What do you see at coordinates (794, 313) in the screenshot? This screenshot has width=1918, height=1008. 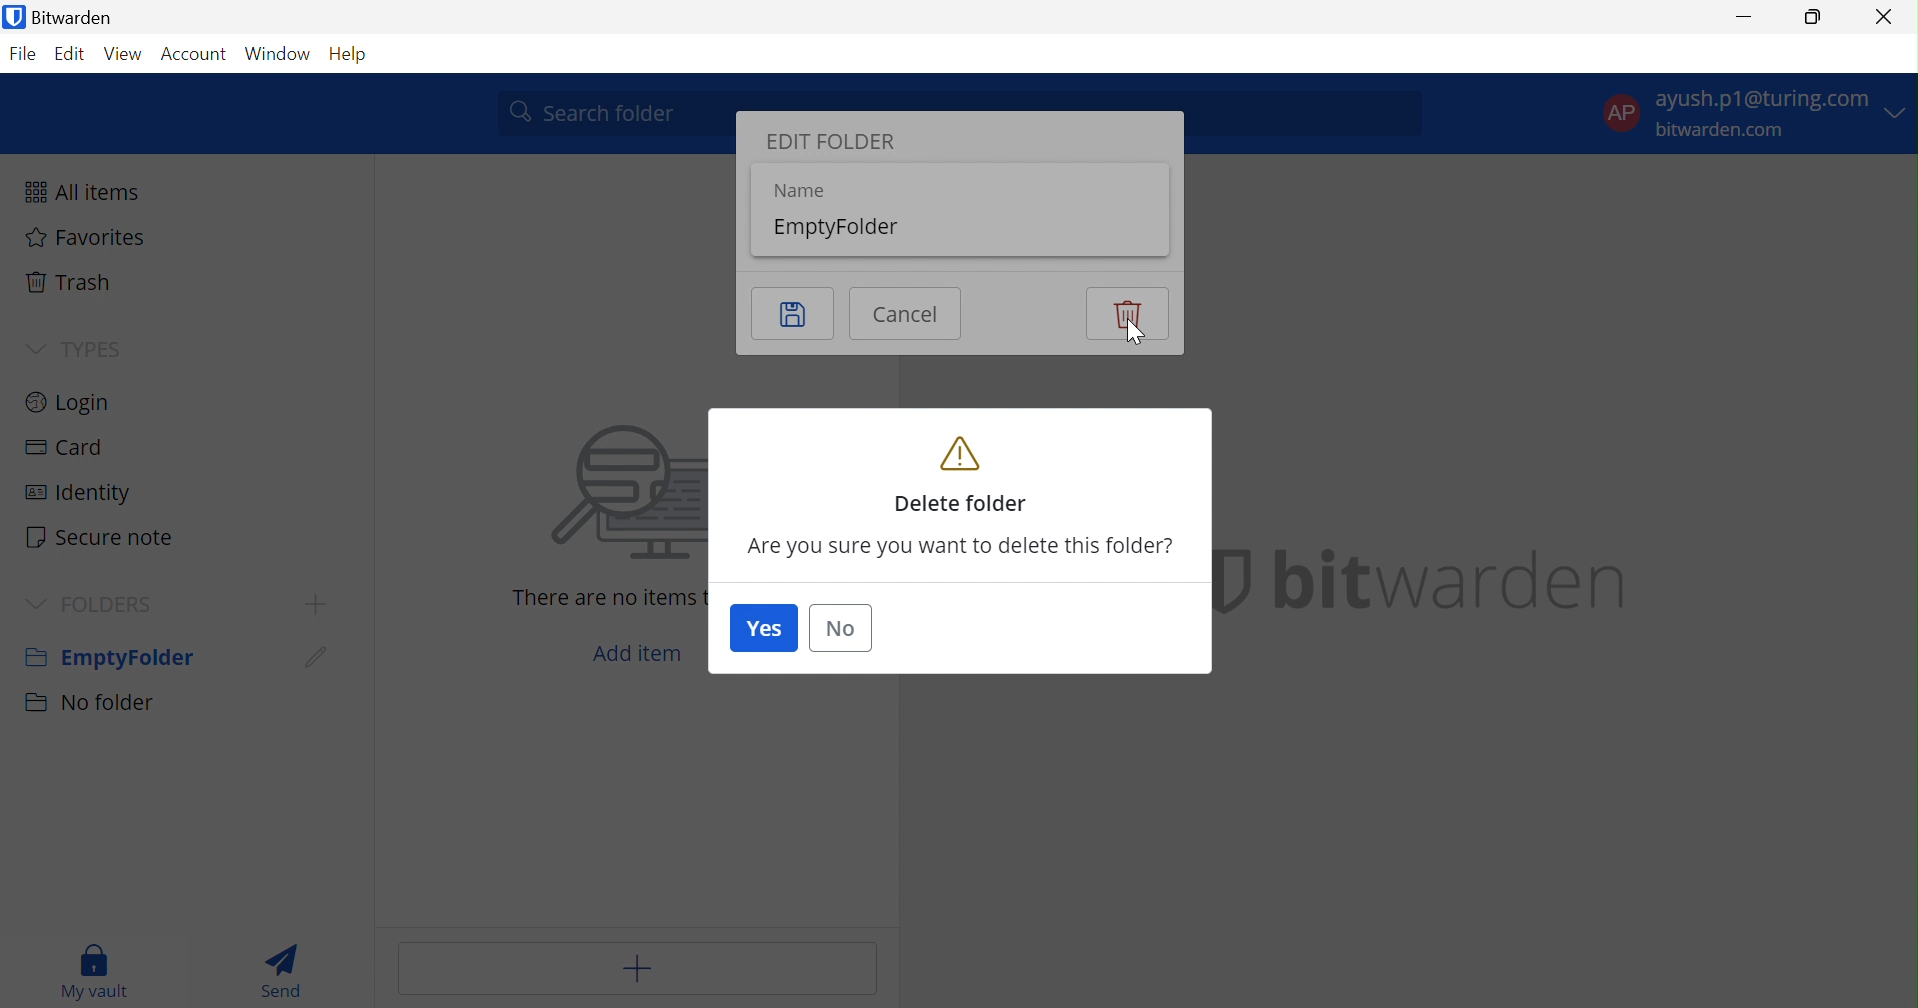 I see `Edit` at bounding box center [794, 313].